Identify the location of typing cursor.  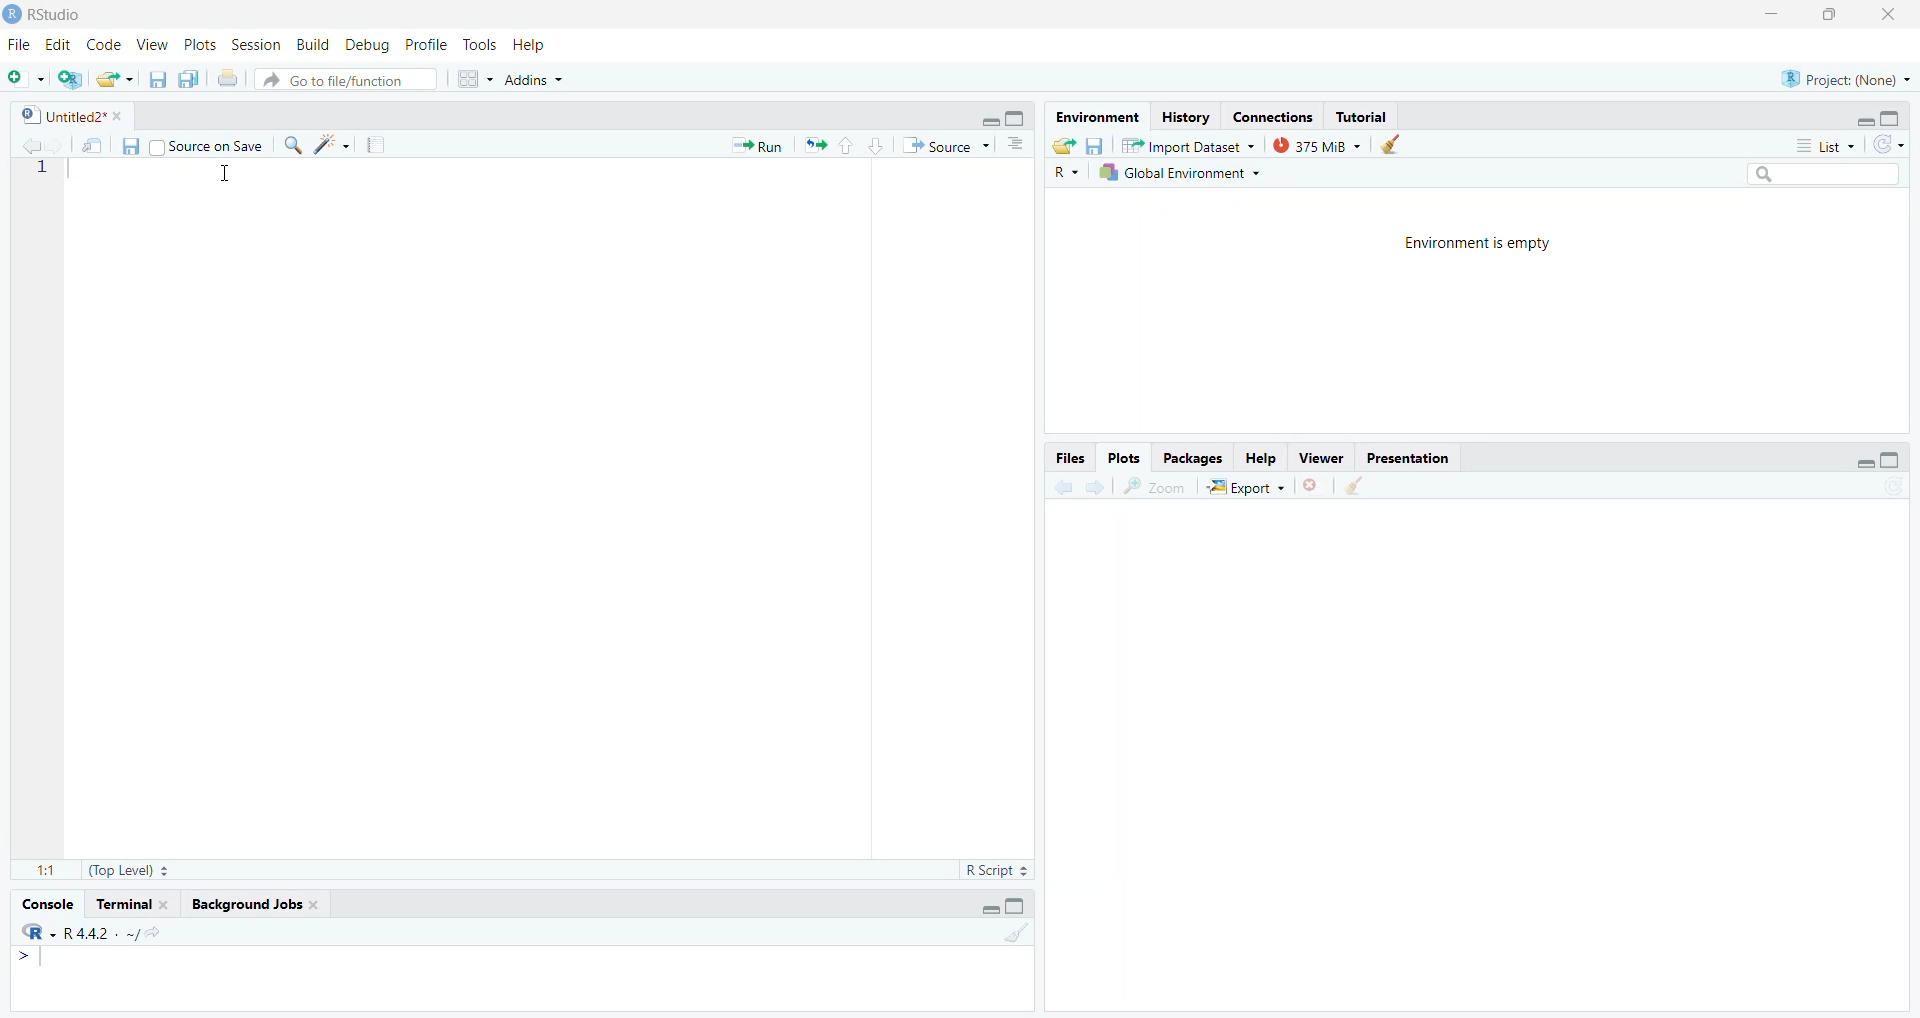
(40, 963).